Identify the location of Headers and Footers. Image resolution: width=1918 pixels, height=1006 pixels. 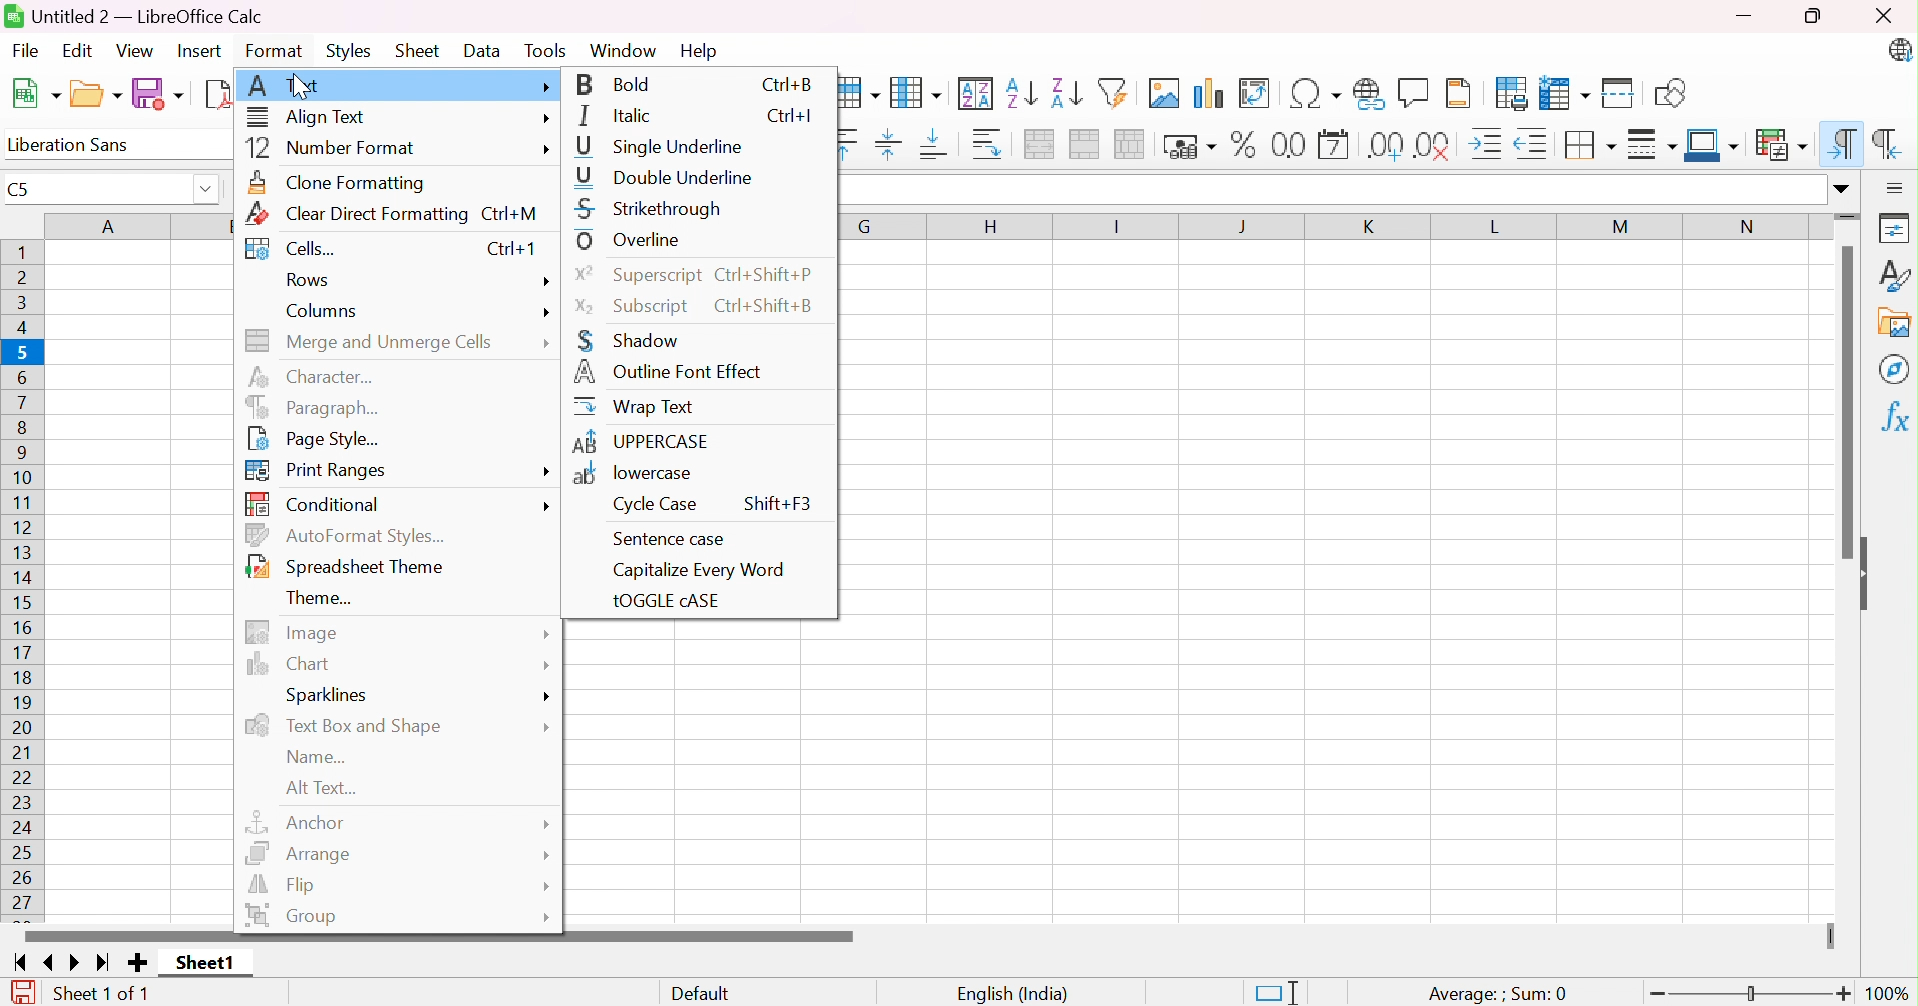
(1461, 93).